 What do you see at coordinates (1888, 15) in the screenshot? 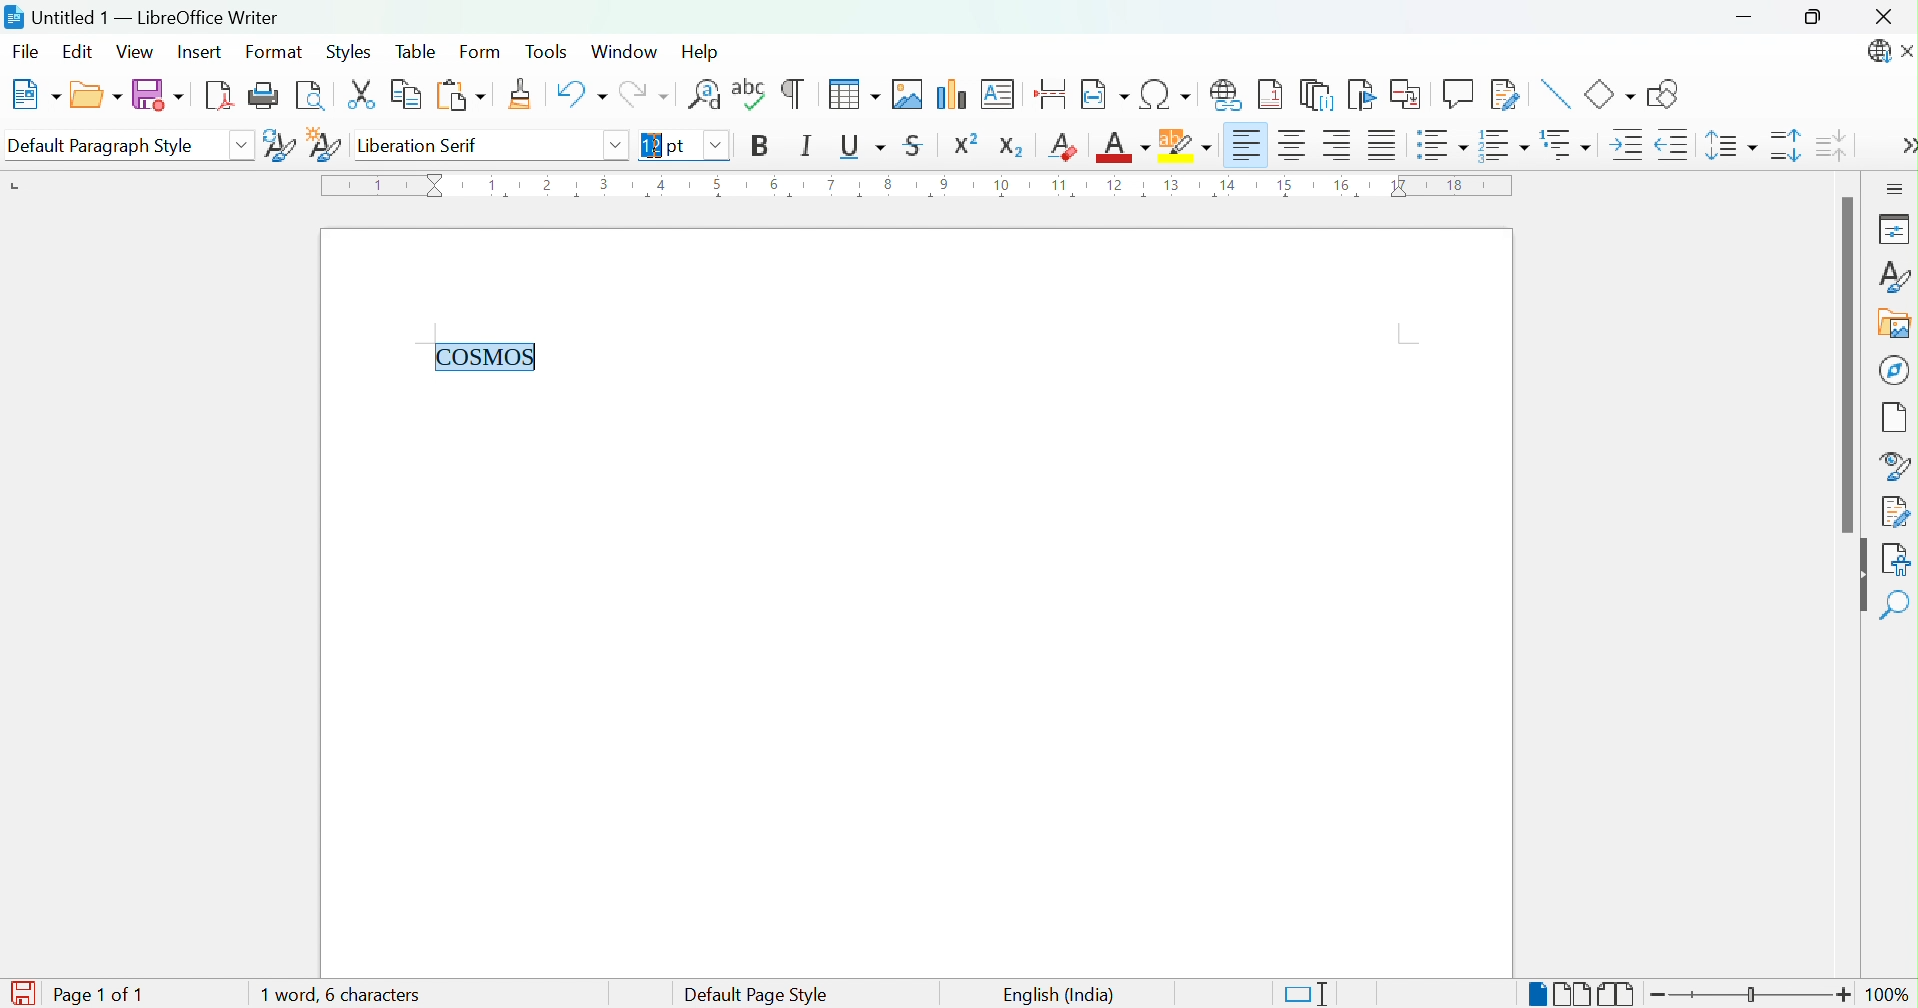
I see `Close` at bounding box center [1888, 15].